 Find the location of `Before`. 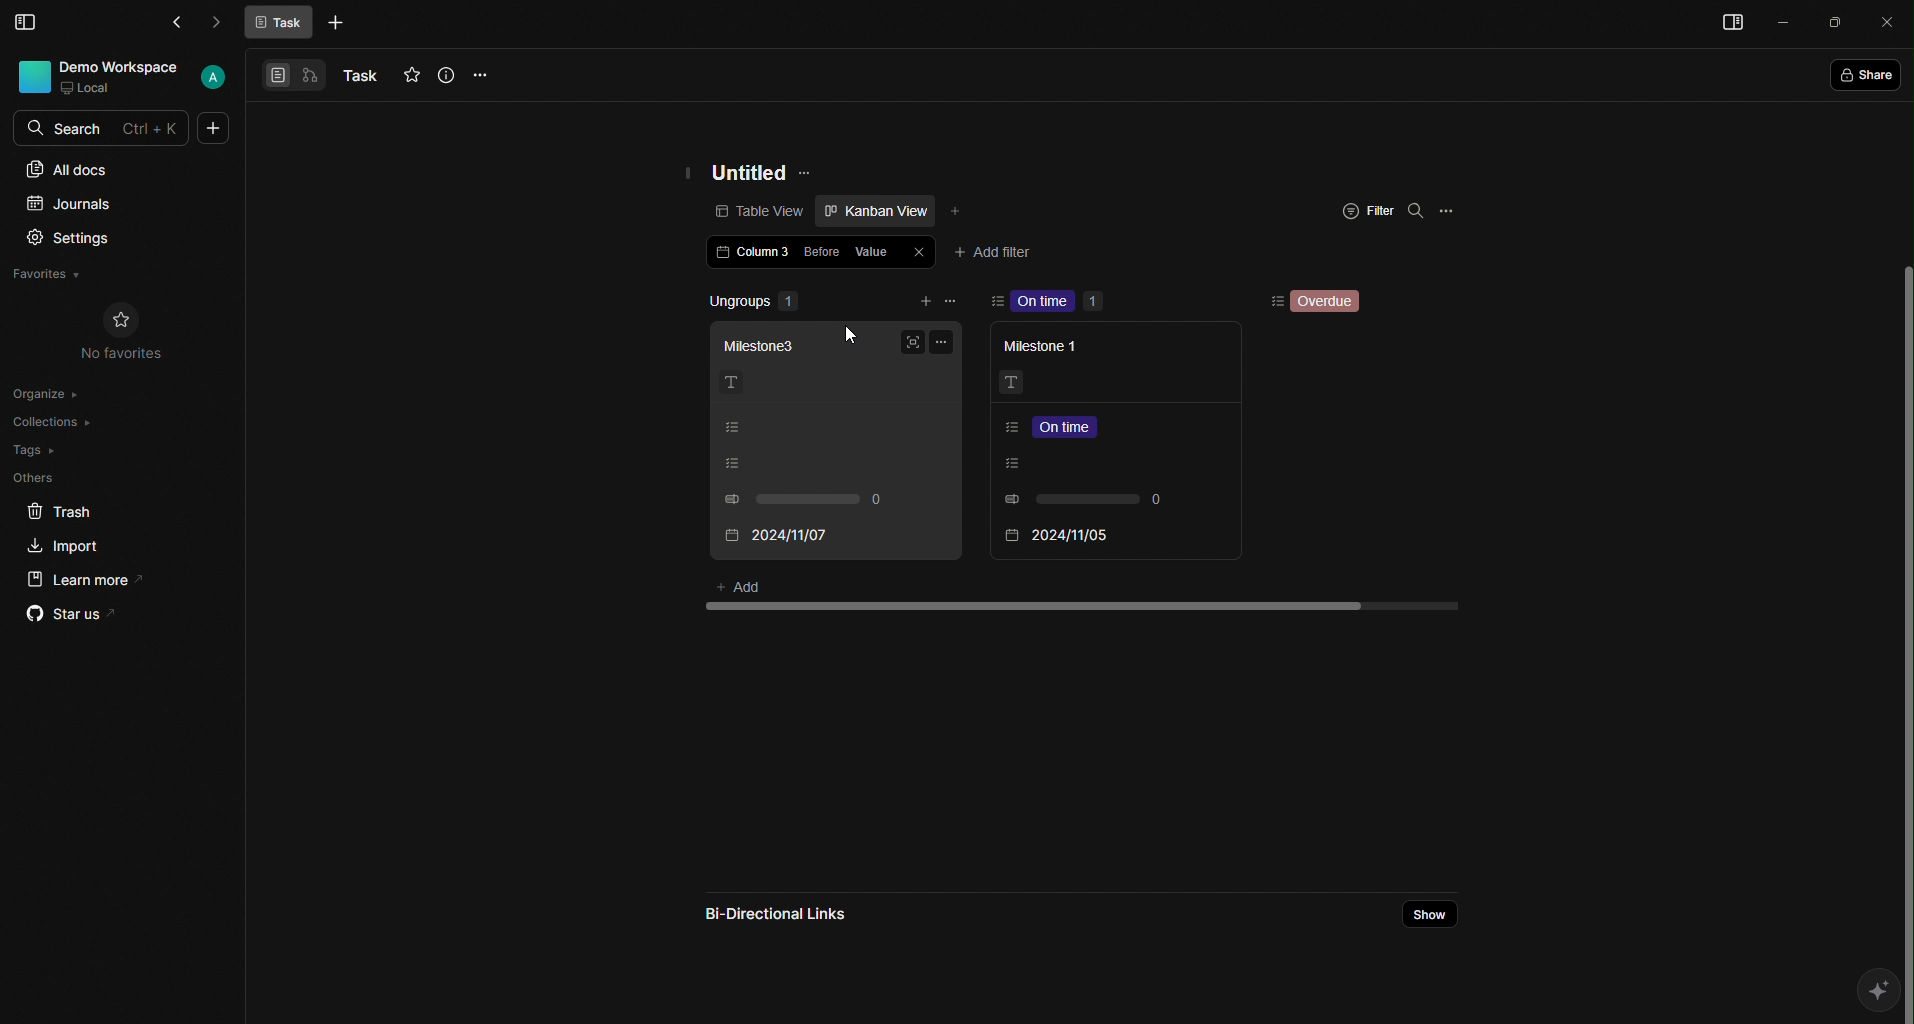

Before is located at coordinates (821, 251).